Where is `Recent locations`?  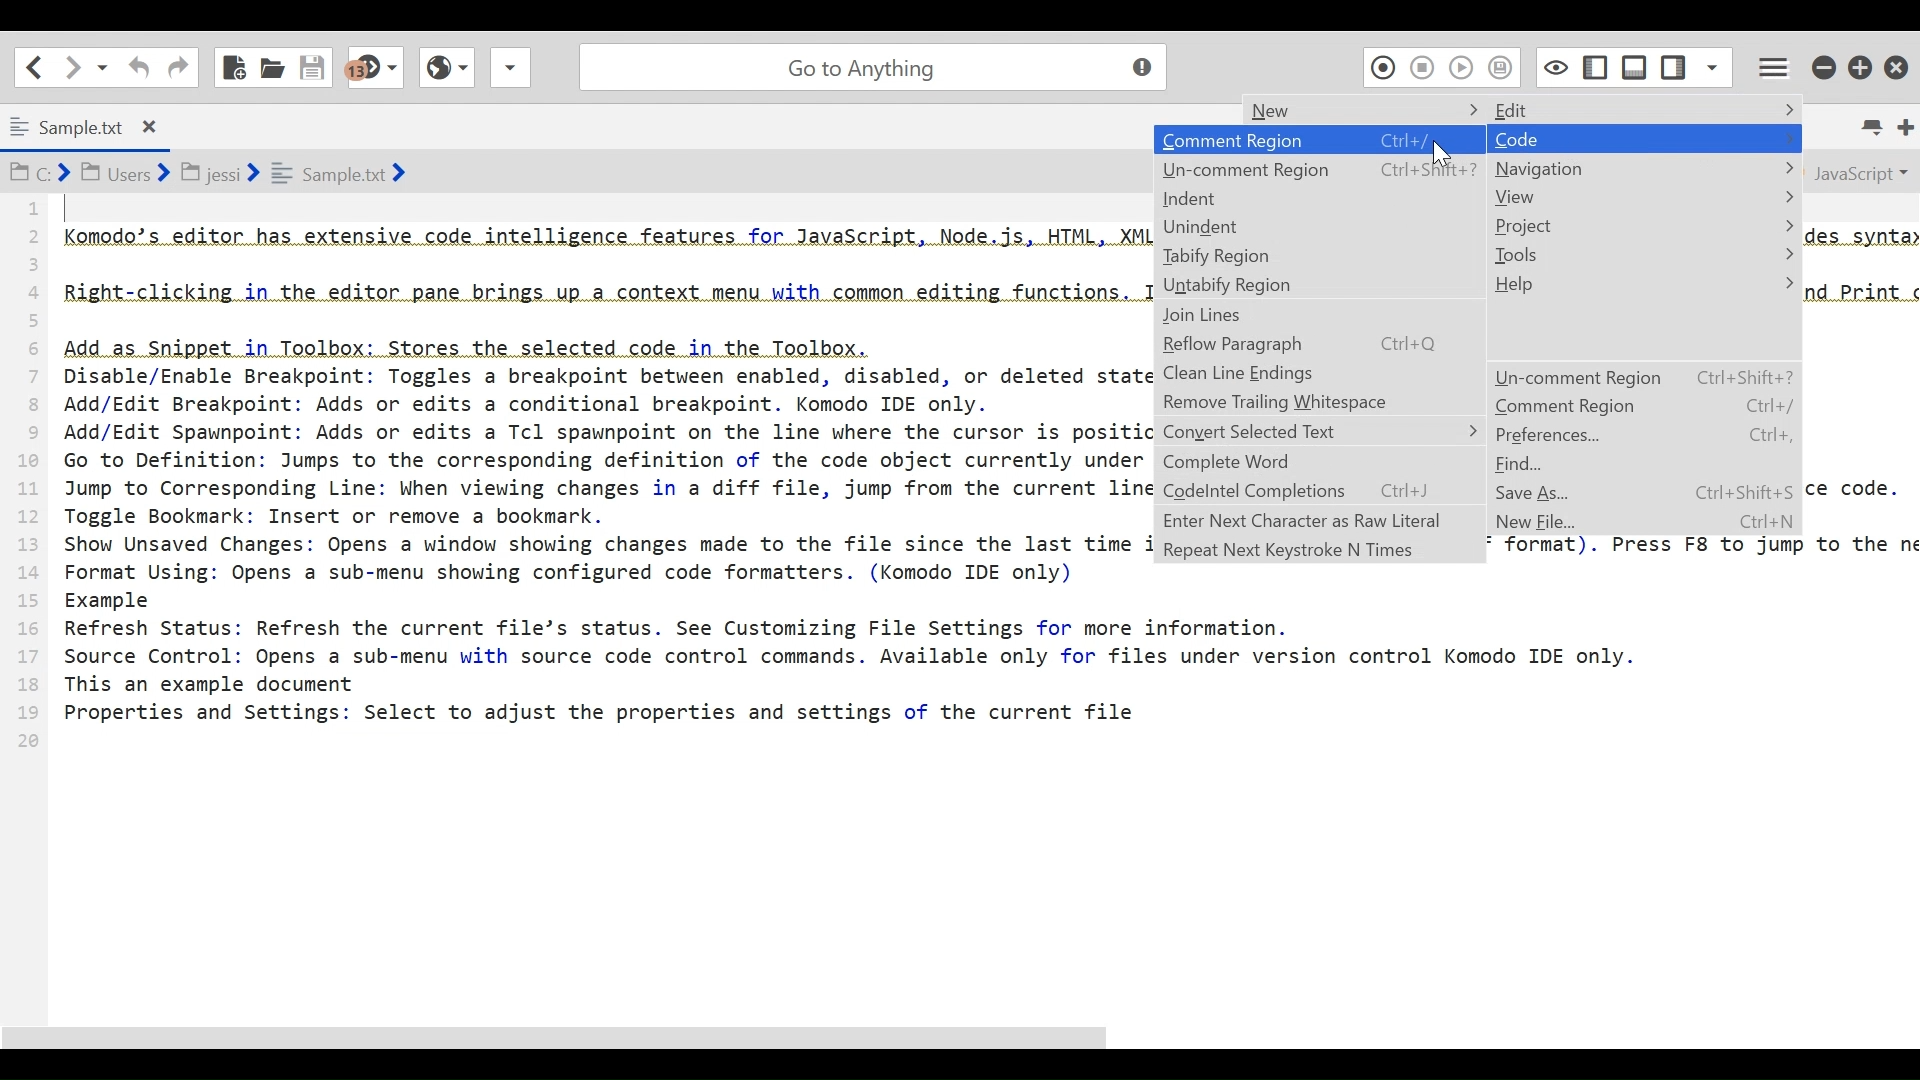 Recent locations is located at coordinates (103, 68).